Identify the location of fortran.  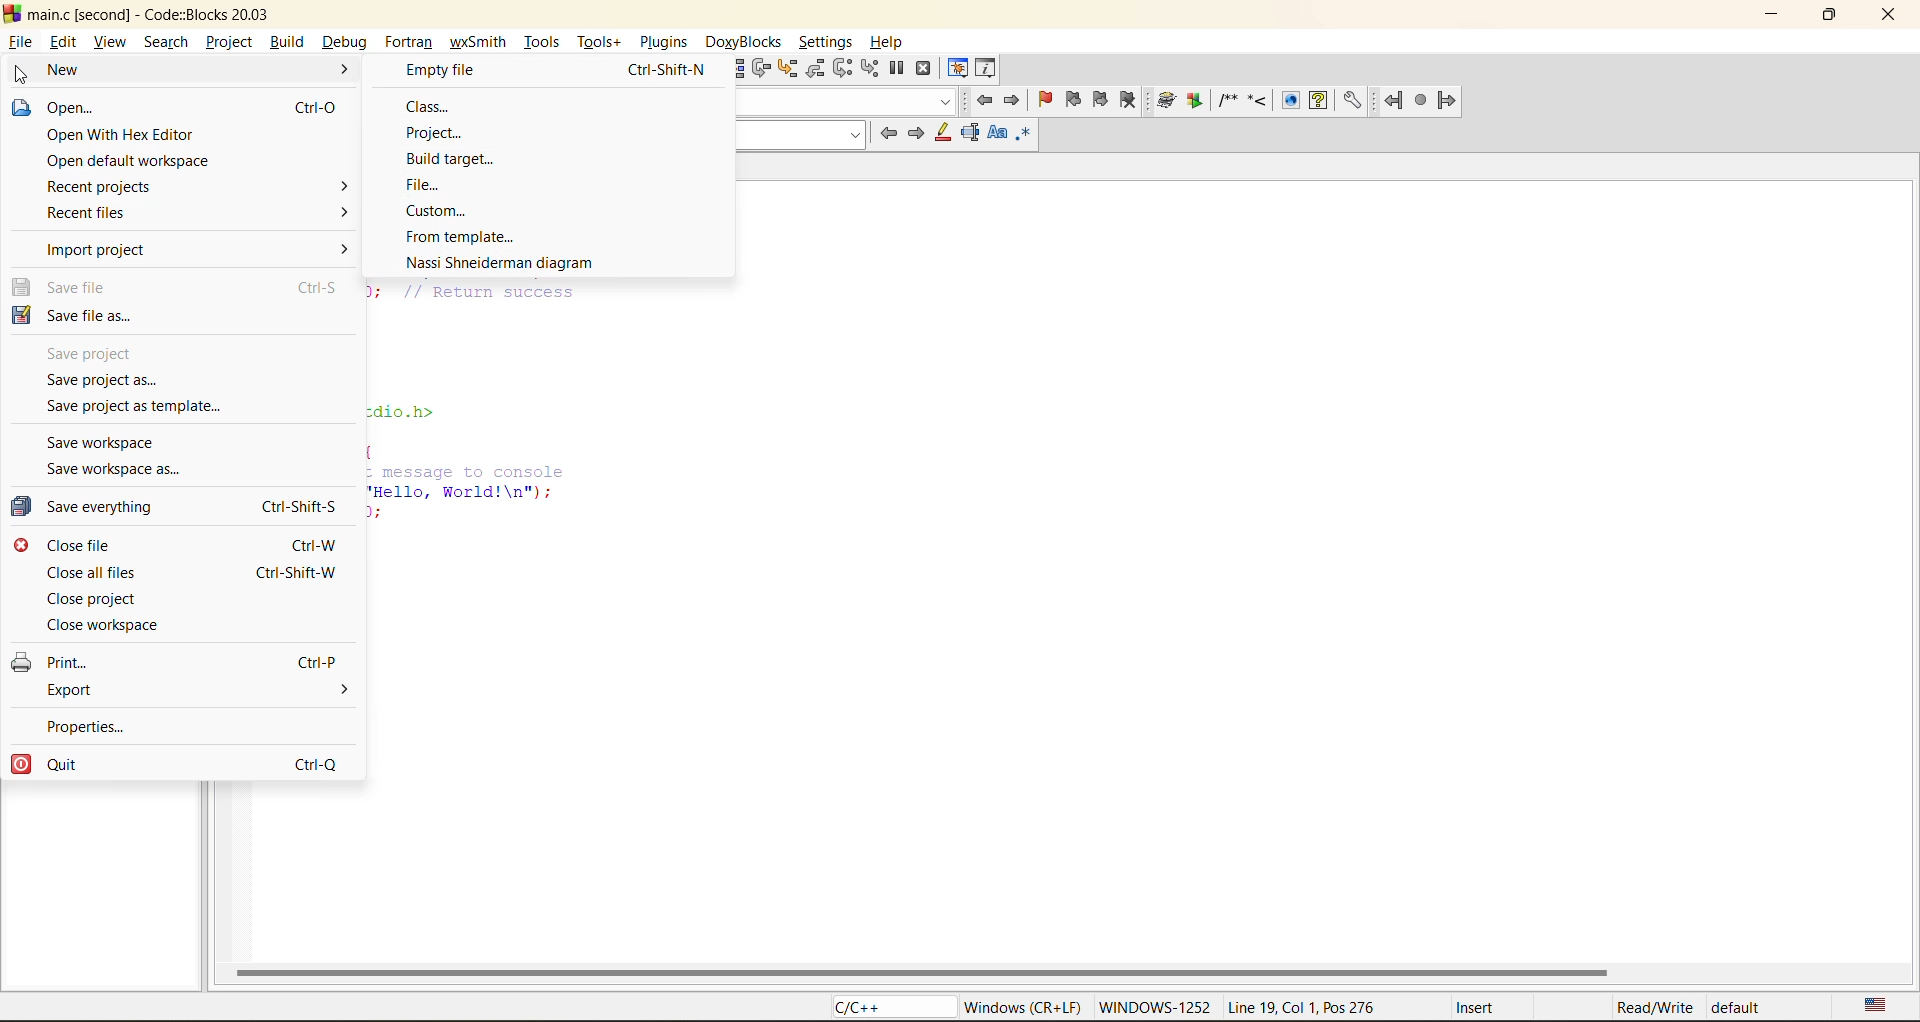
(409, 42).